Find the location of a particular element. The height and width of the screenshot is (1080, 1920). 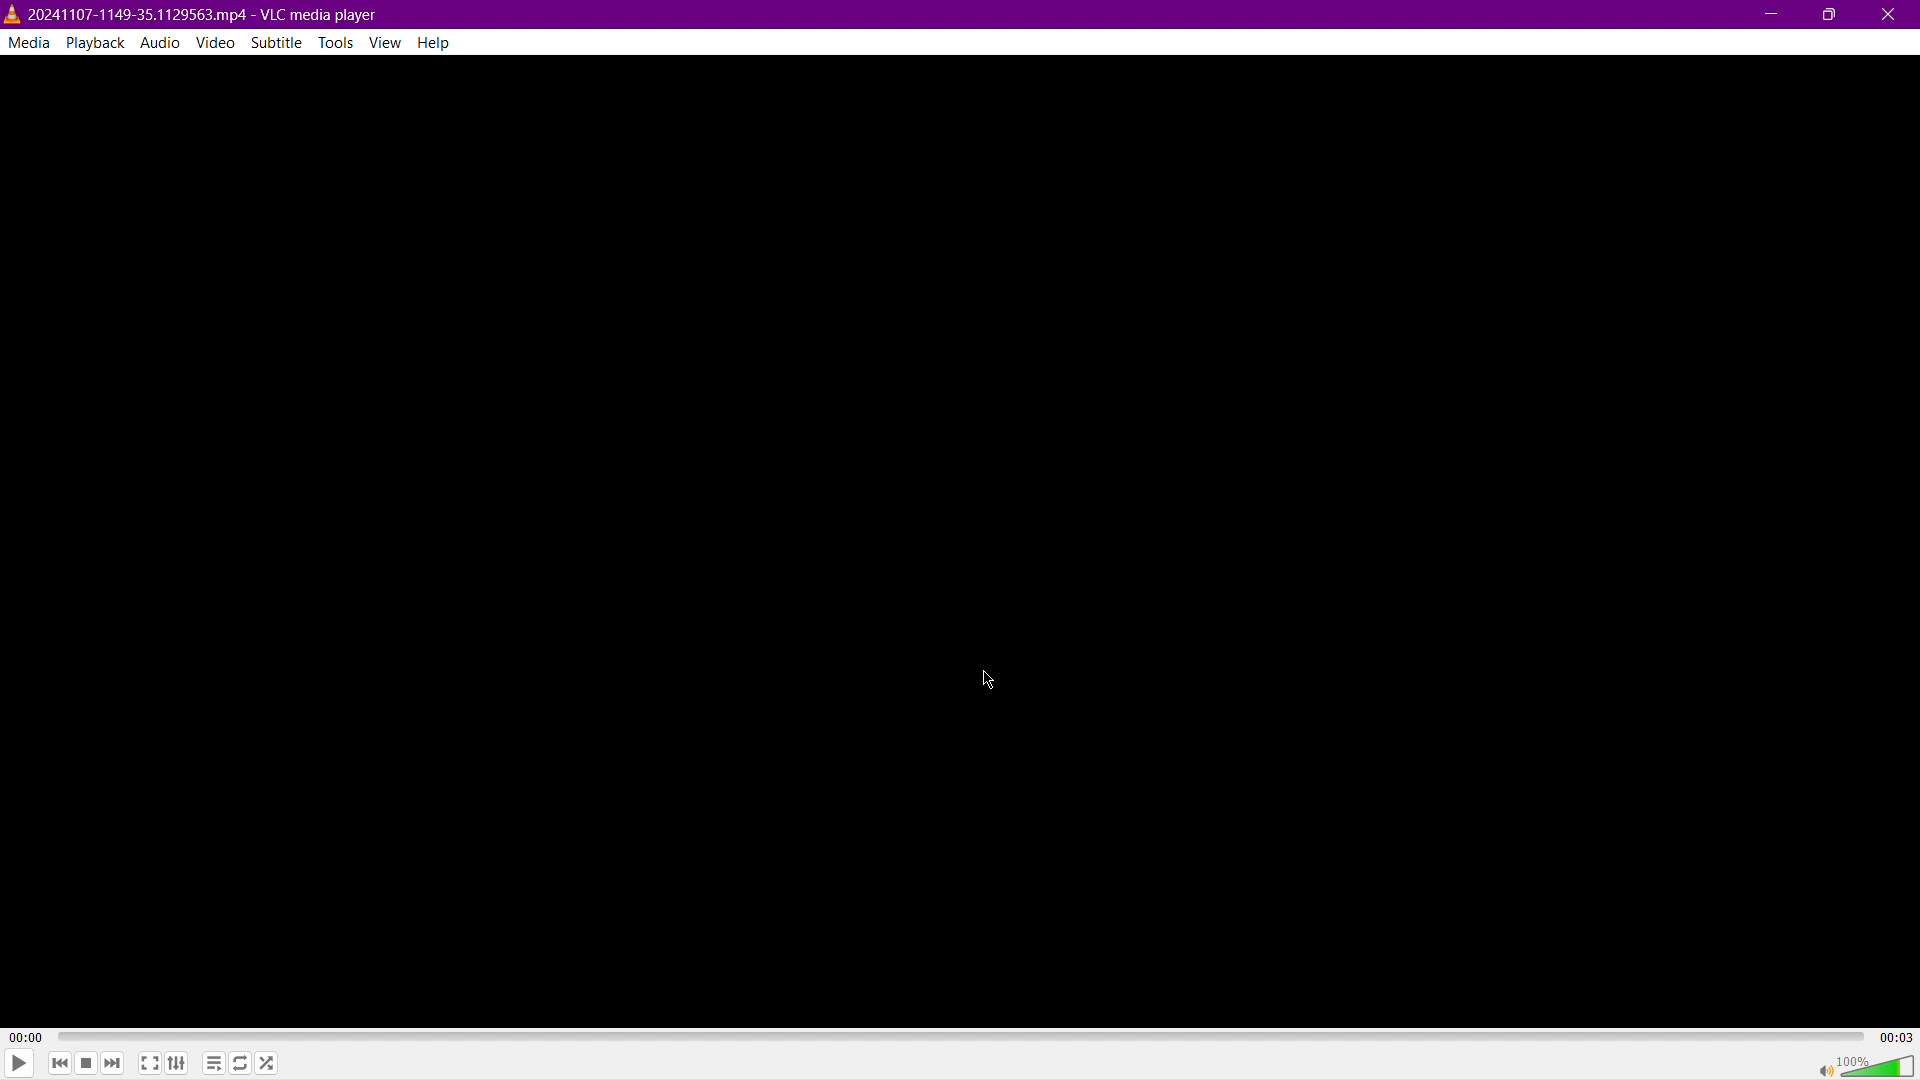

TImeline is located at coordinates (963, 1034).